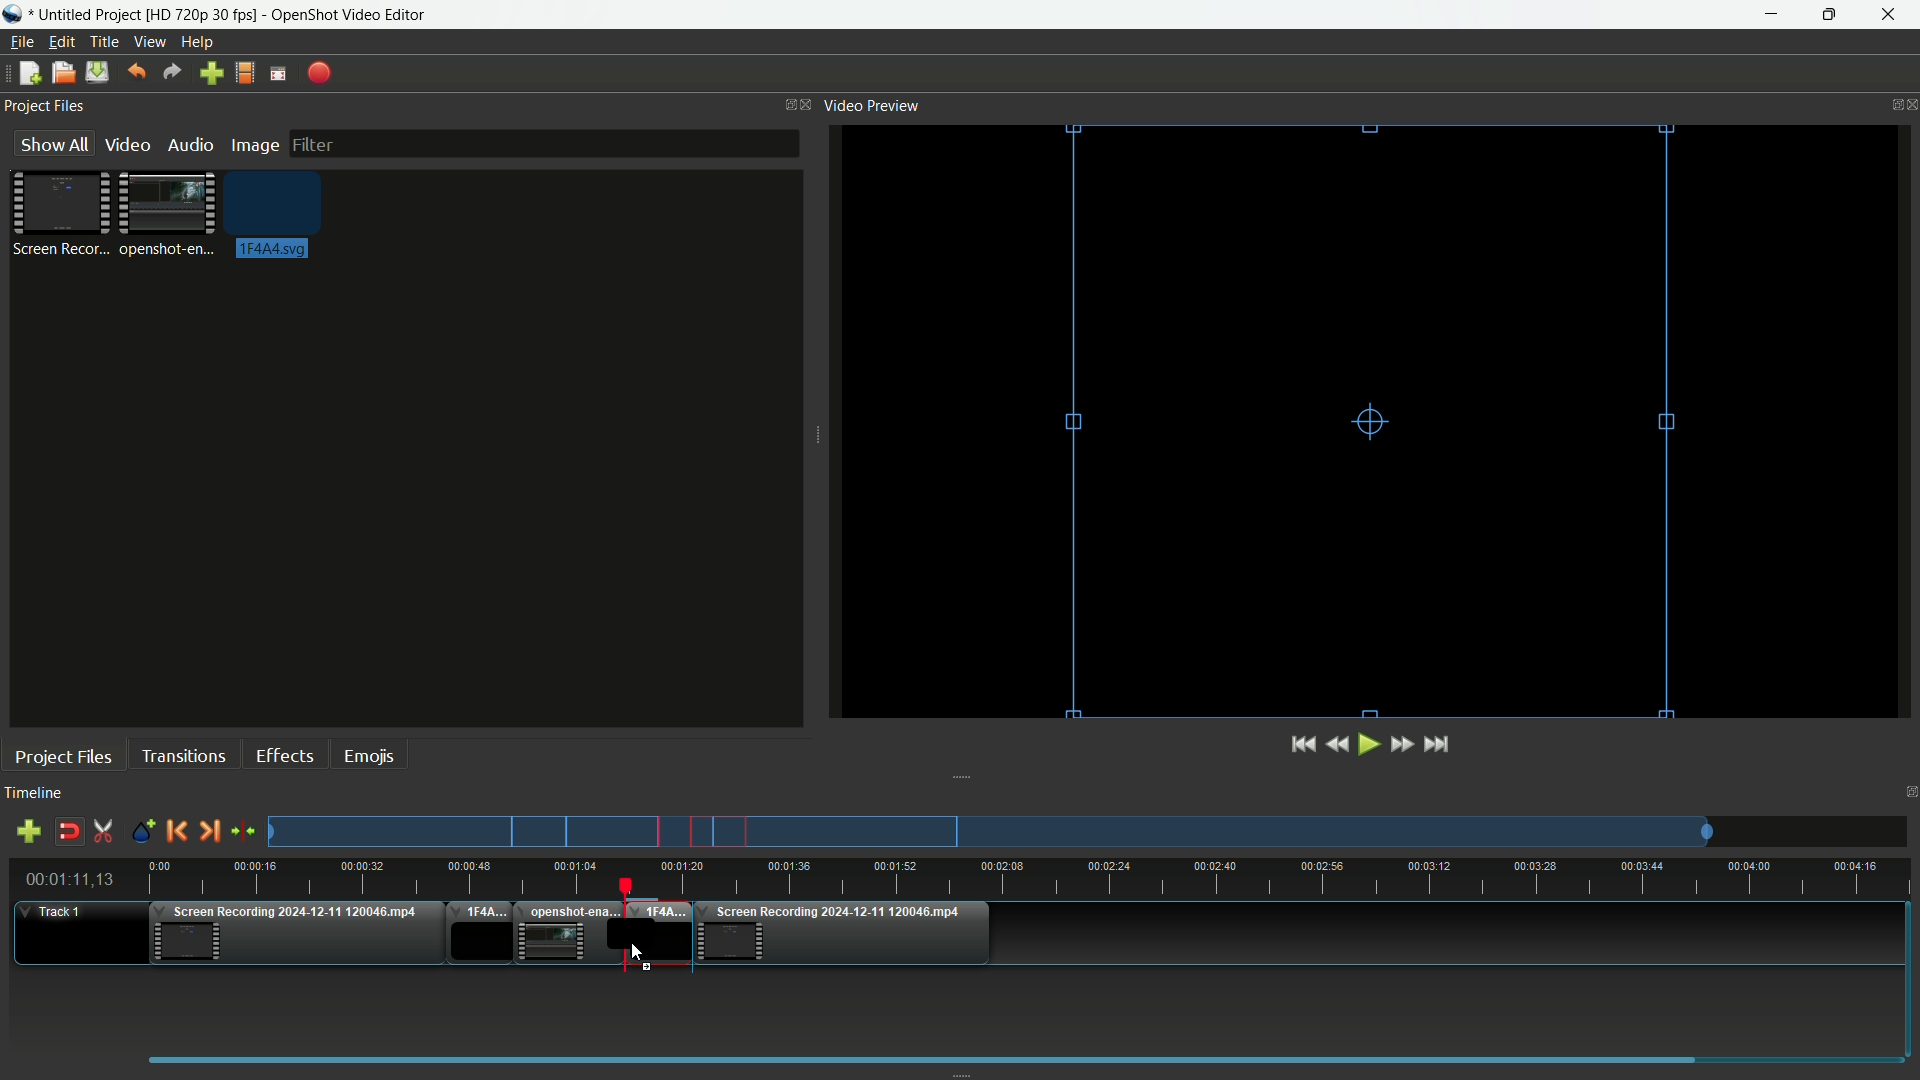  I want to click on close app, so click(1889, 15).